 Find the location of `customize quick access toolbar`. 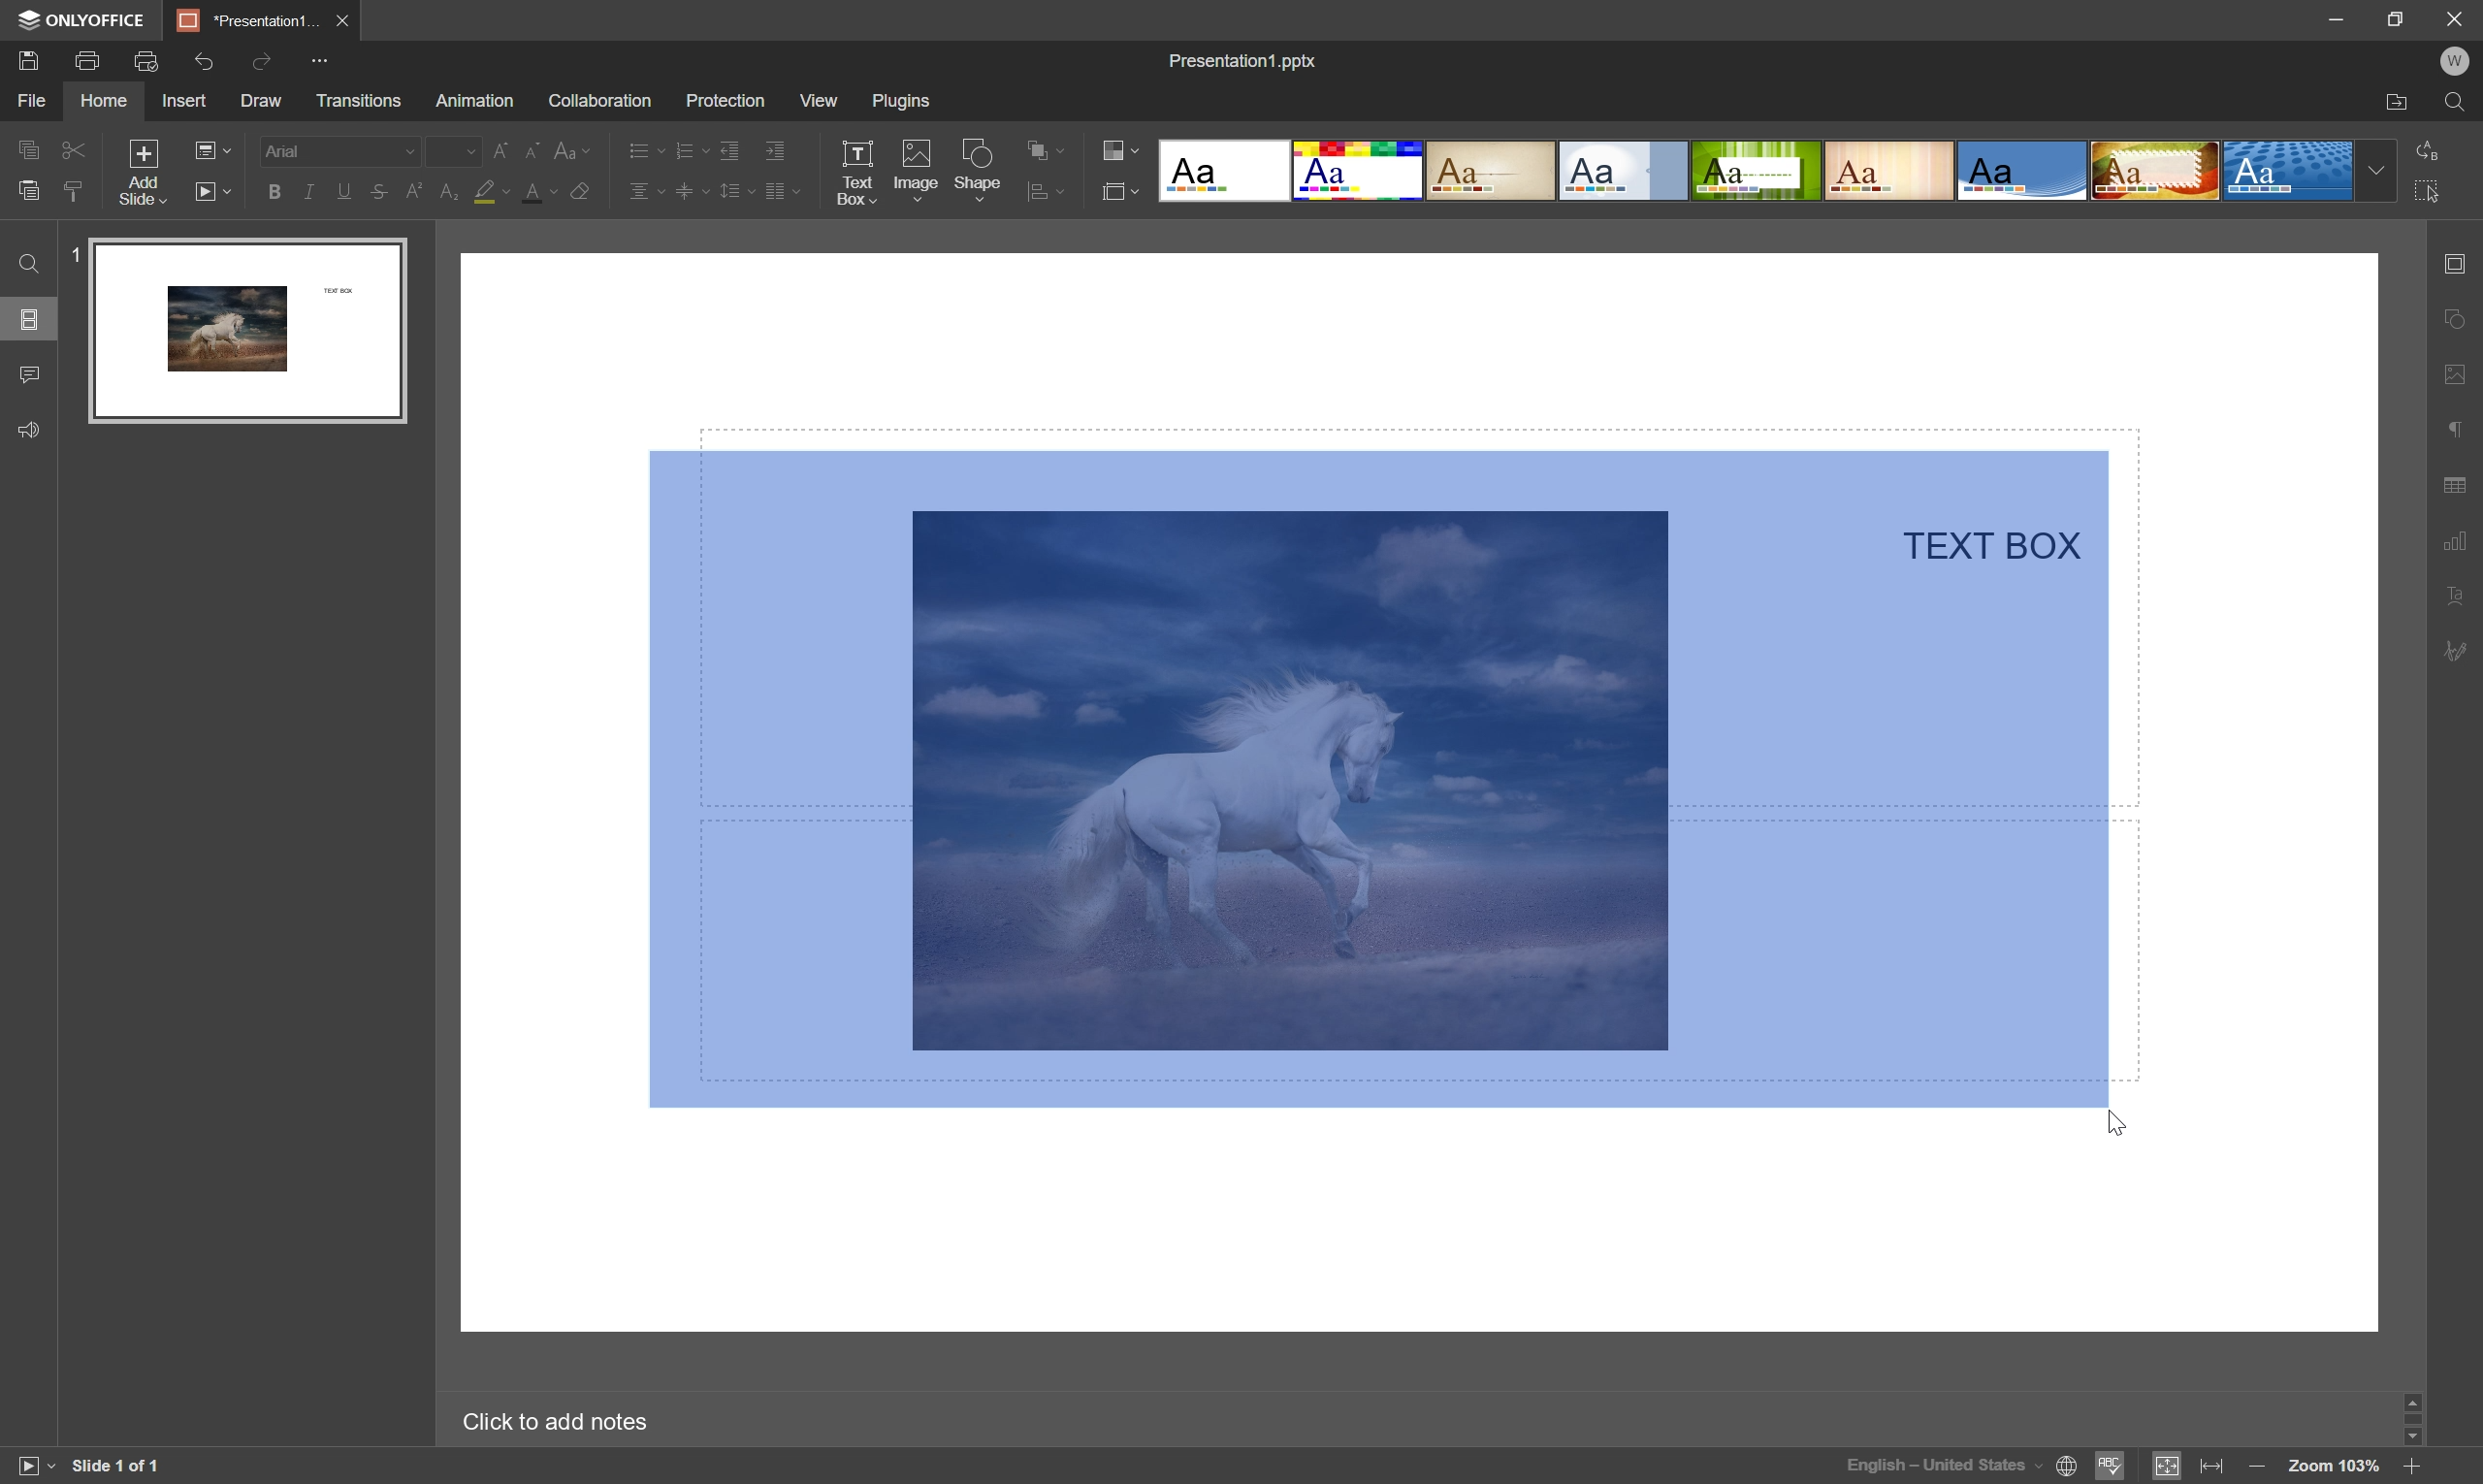

customize quick access toolbar is located at coordinates (332, 58).